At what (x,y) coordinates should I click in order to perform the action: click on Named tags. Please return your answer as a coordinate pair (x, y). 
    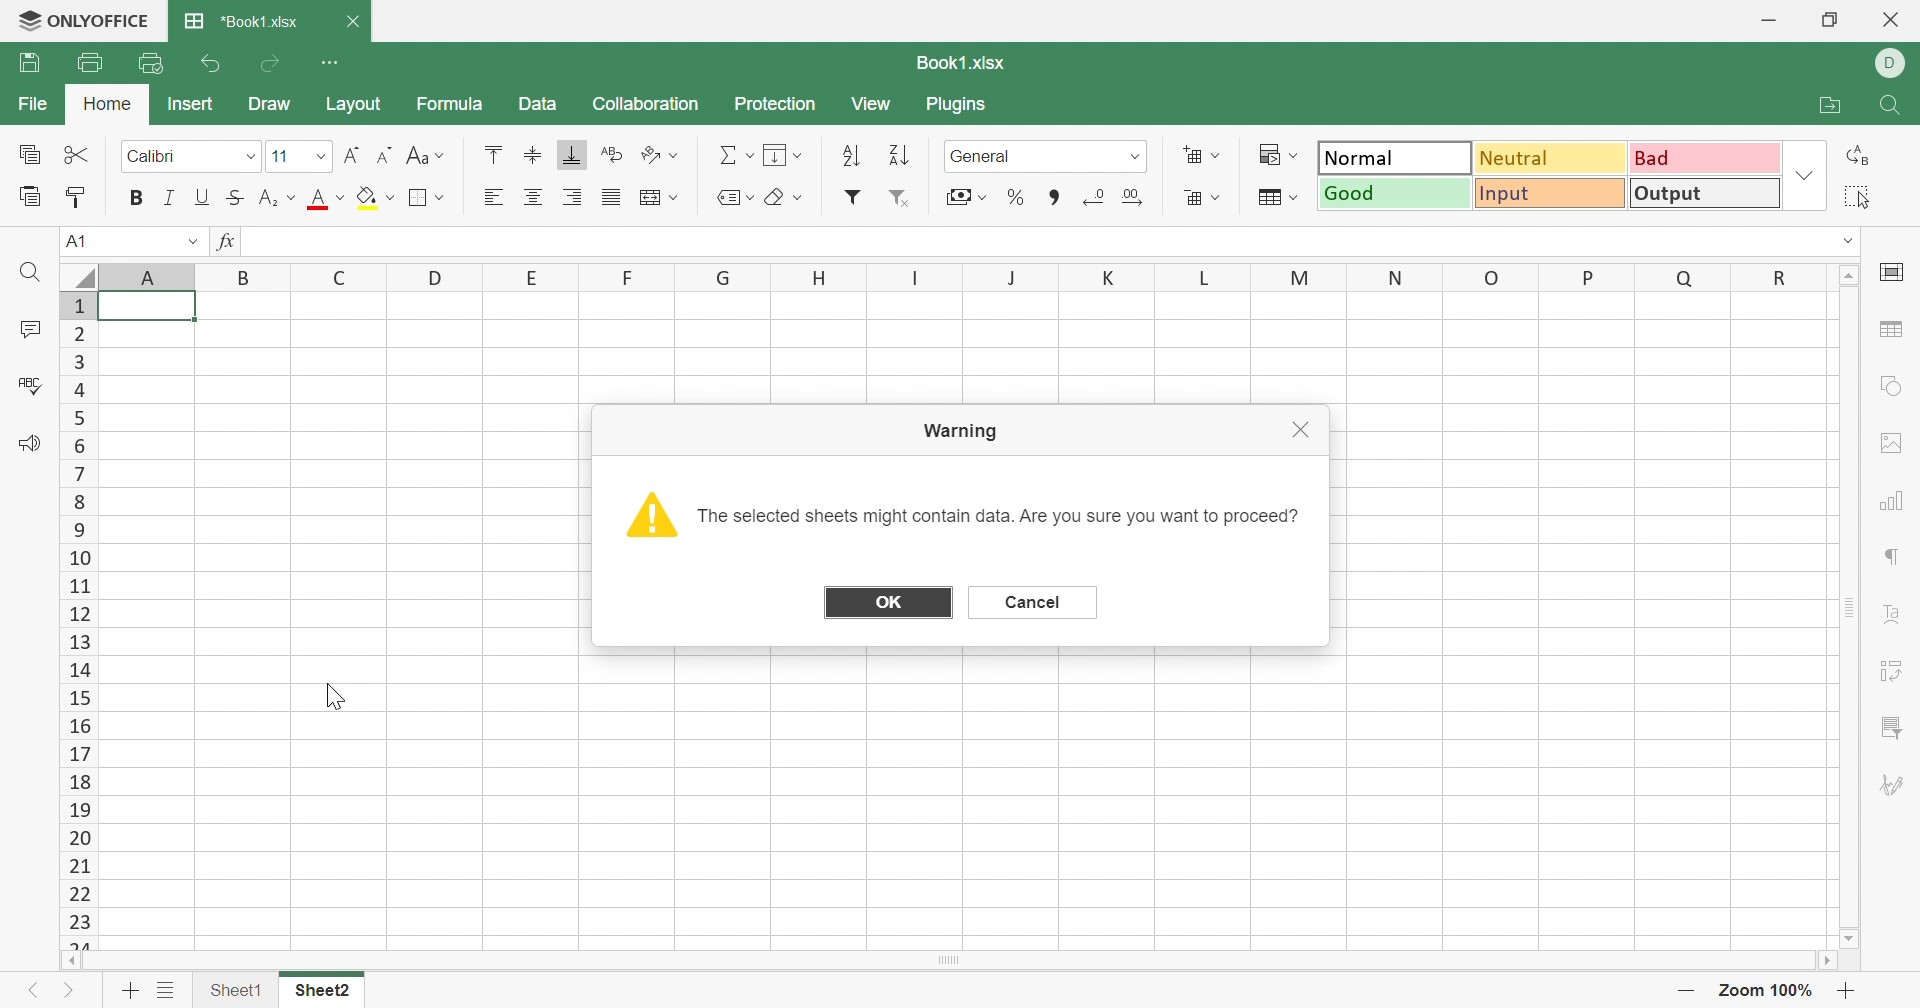
    Looking at the image, I should click on (719, 194).